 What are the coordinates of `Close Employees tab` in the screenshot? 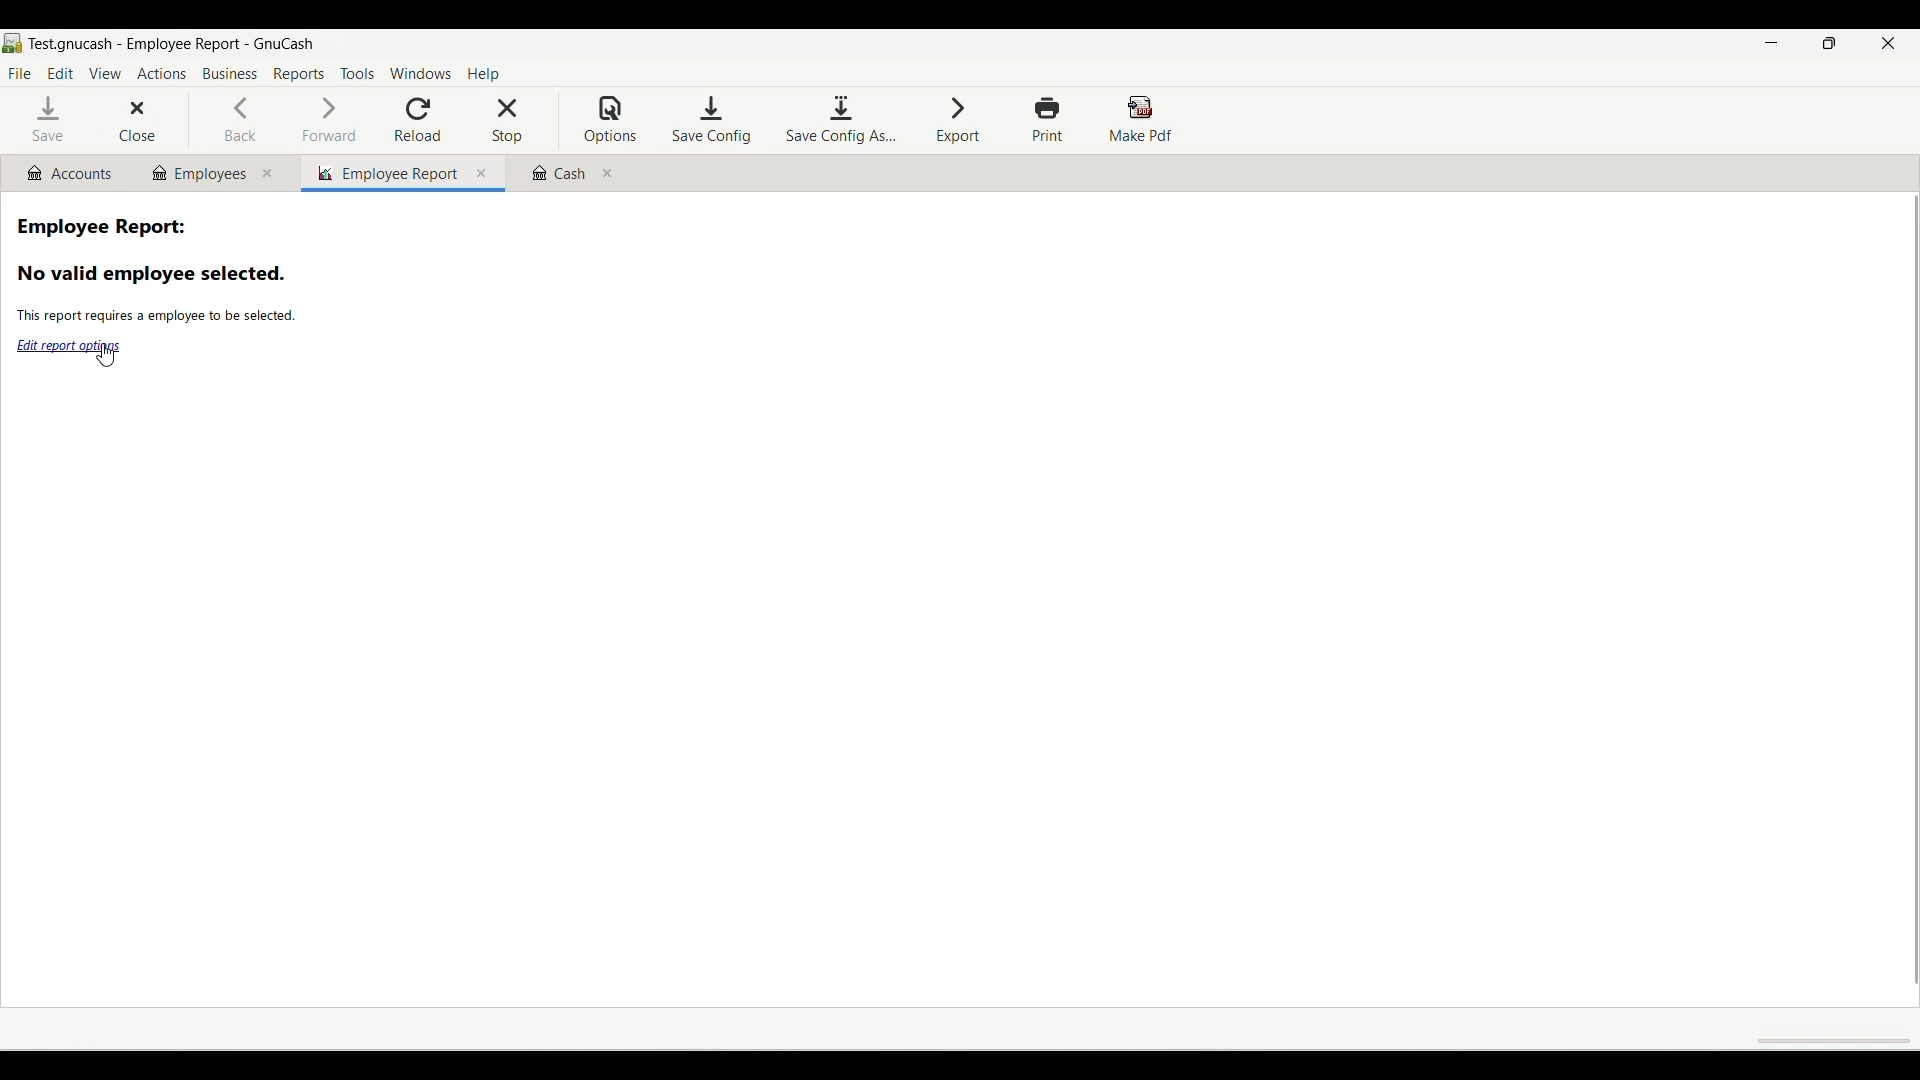 It's located at (270, 173).